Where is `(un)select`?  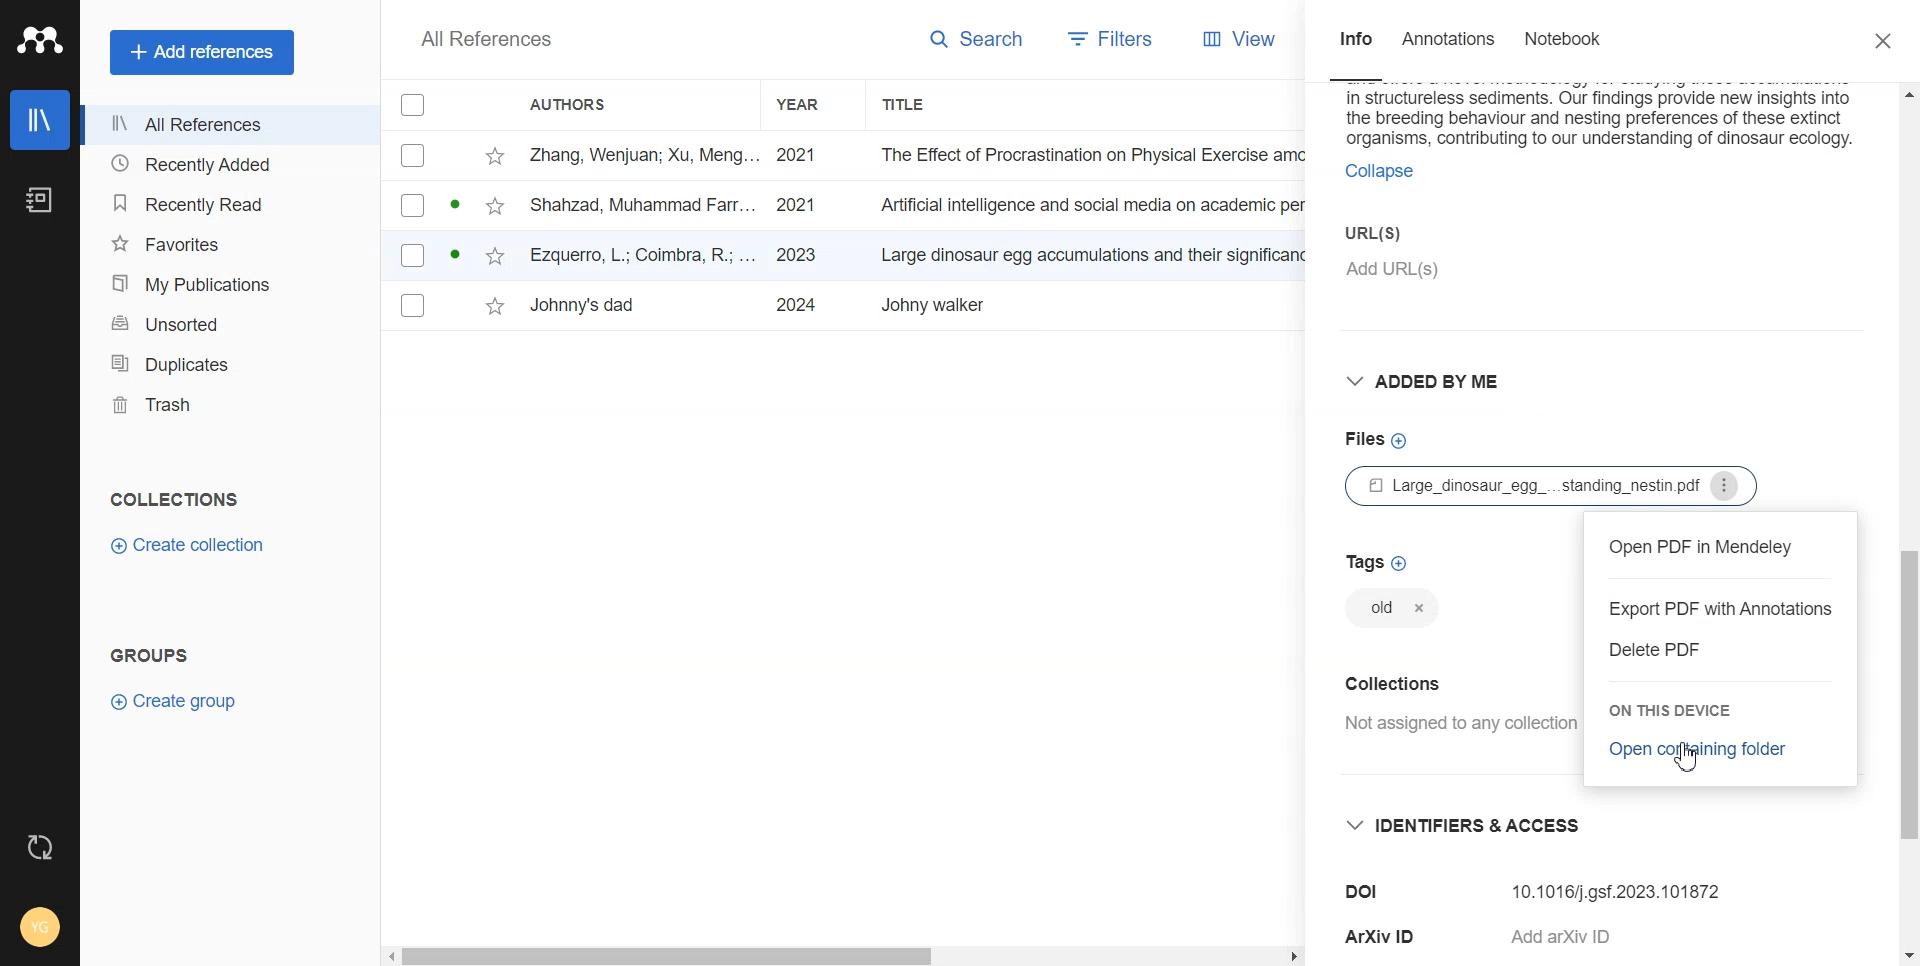
(un)select is located at coordinates (412, 306).